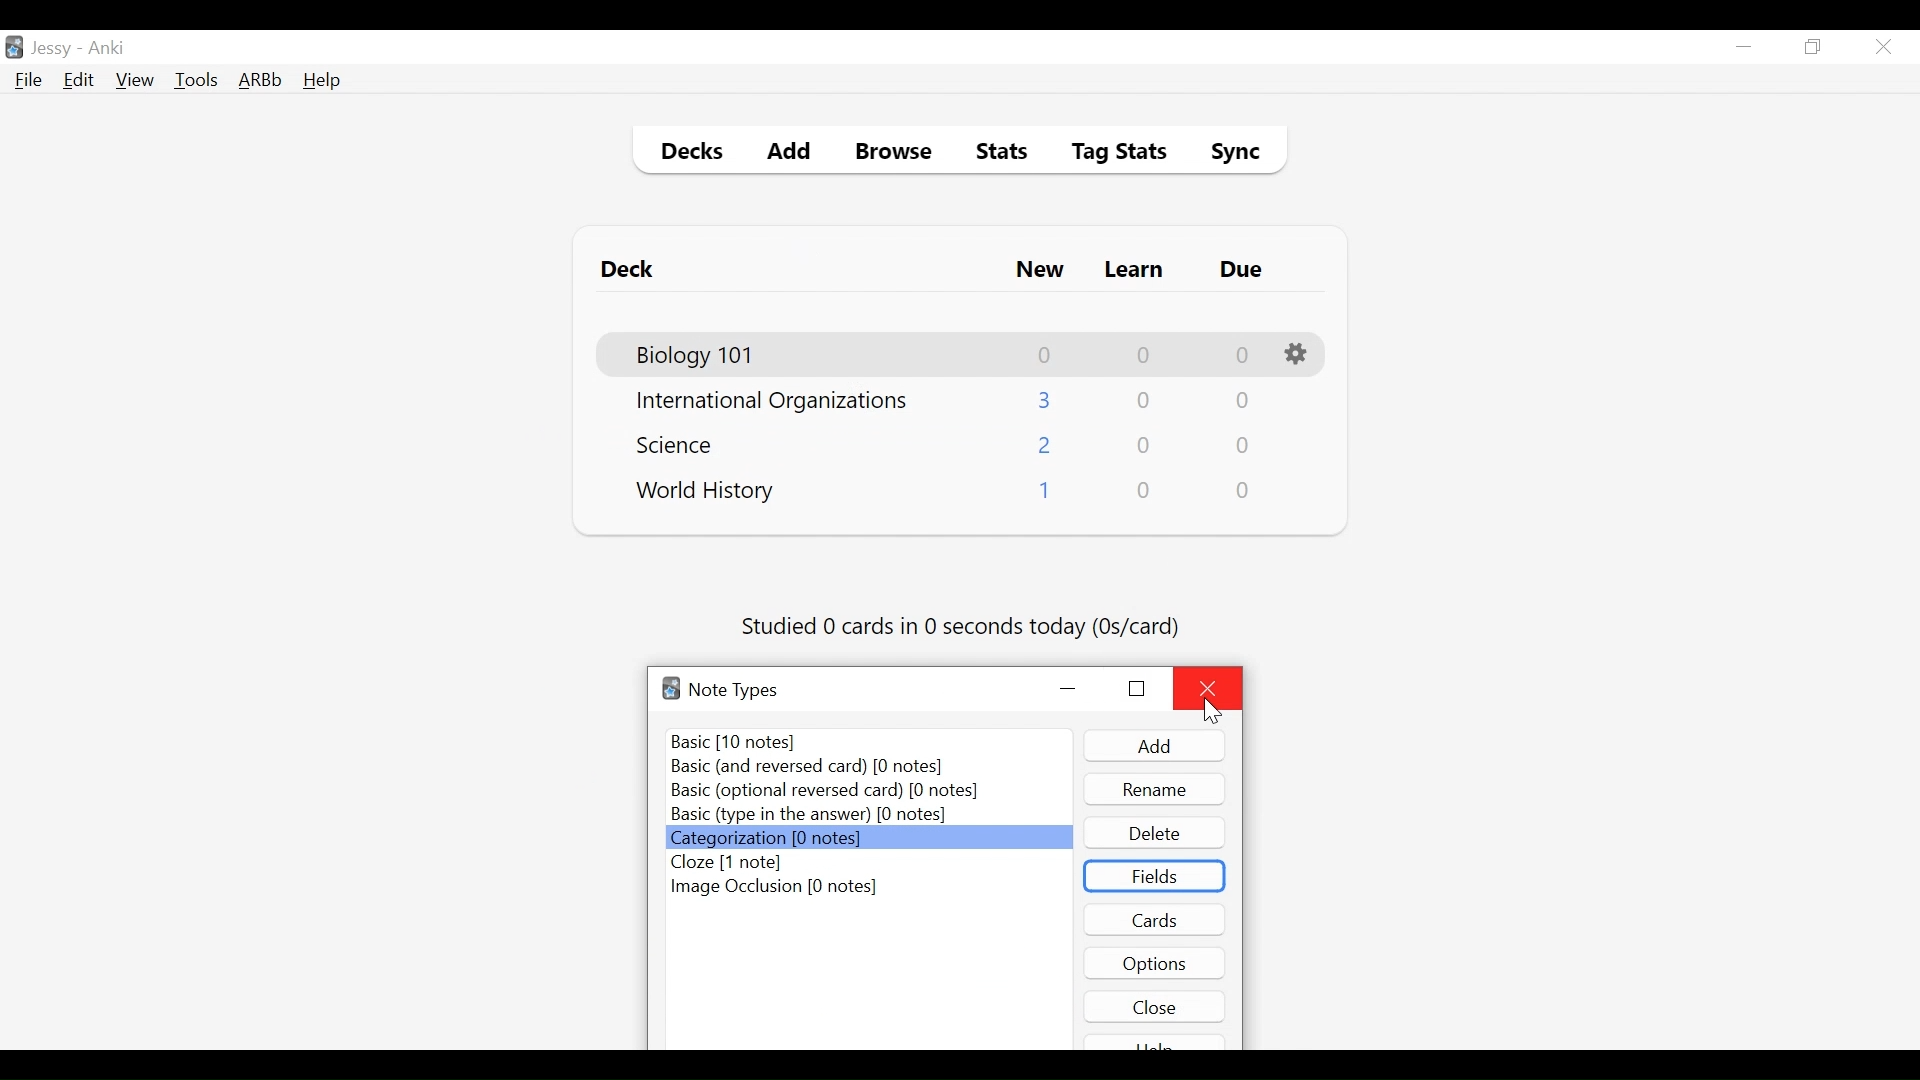  What do you see at coordinates (77, 82) in the screenshot?
I see `Edit` at bounding box center [77, 82].